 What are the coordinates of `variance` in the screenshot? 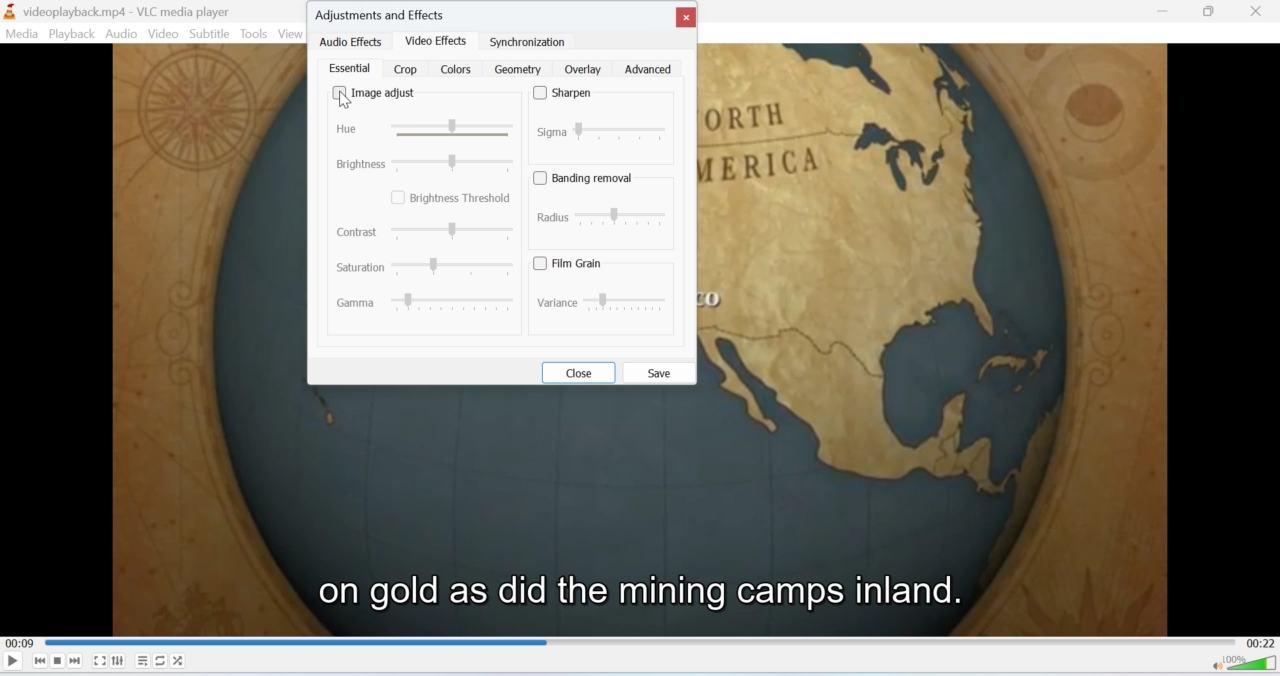 It's located at (599, 302).